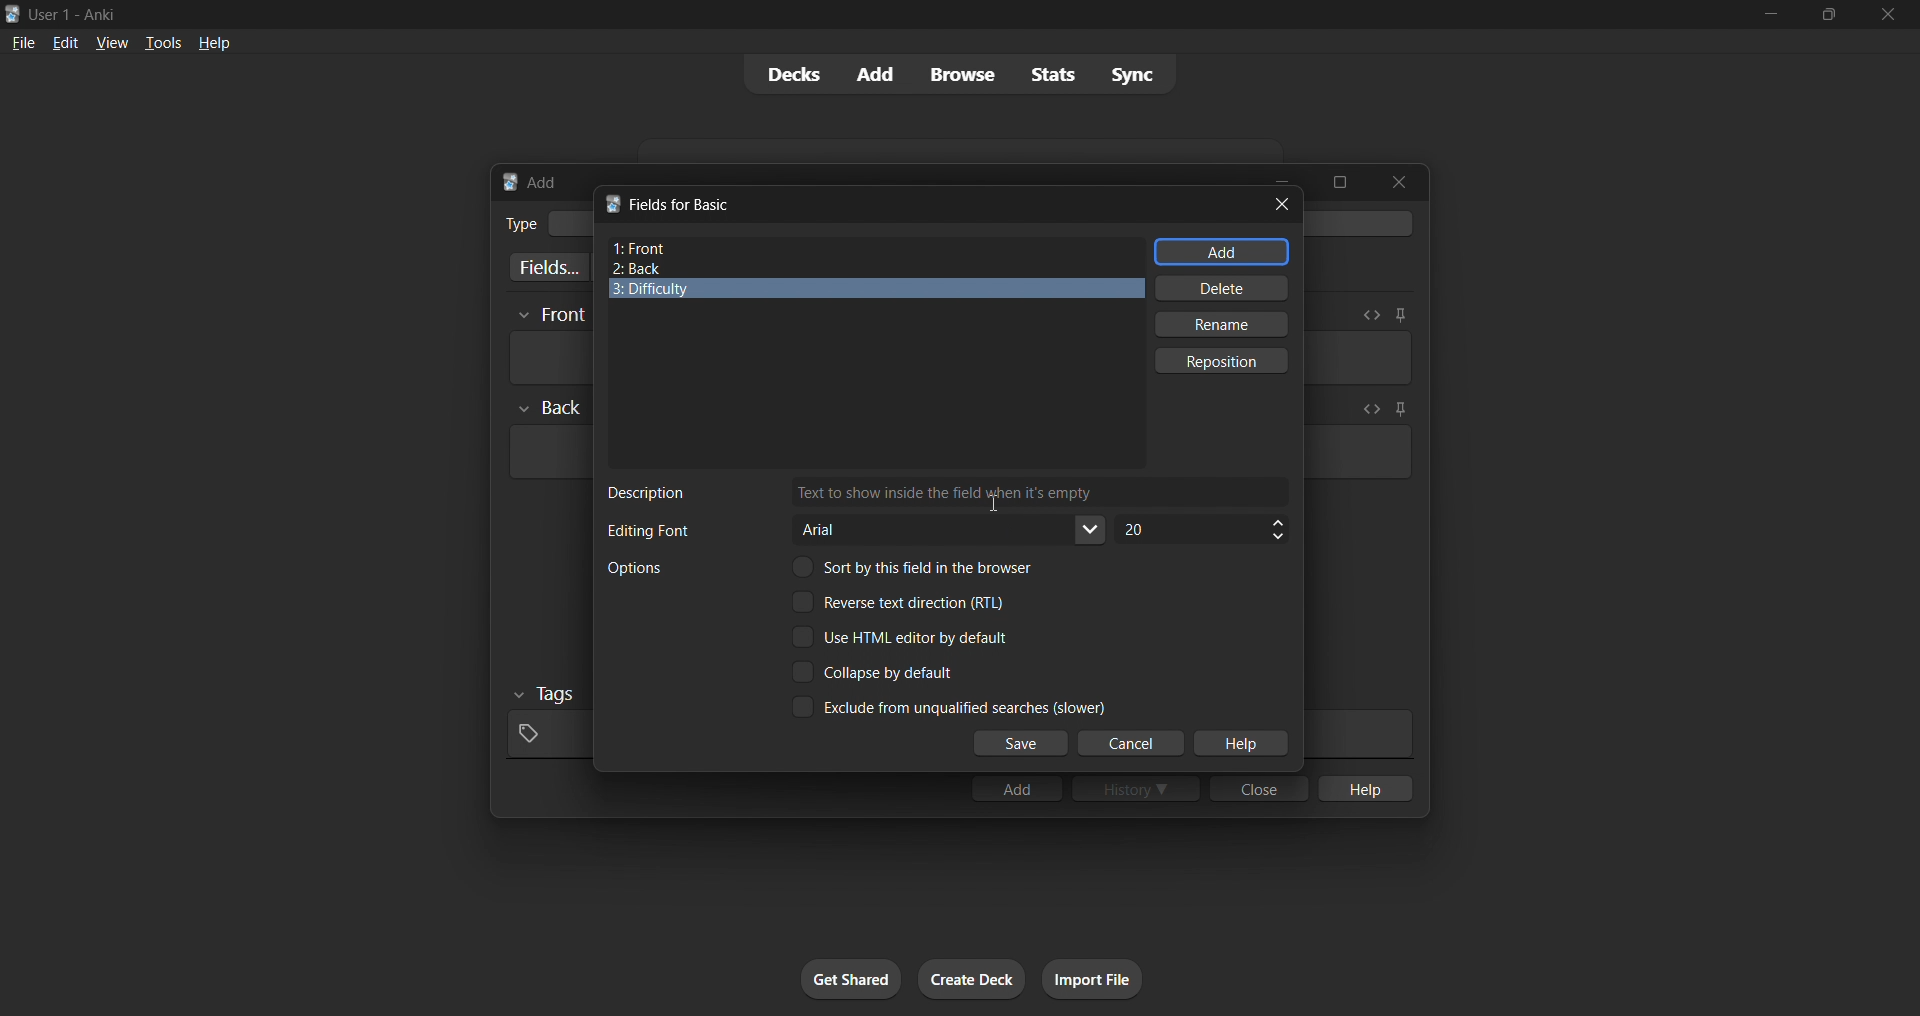 This screenshot has height=1016, width=1920. I want to click on Text, so click(76, 16).